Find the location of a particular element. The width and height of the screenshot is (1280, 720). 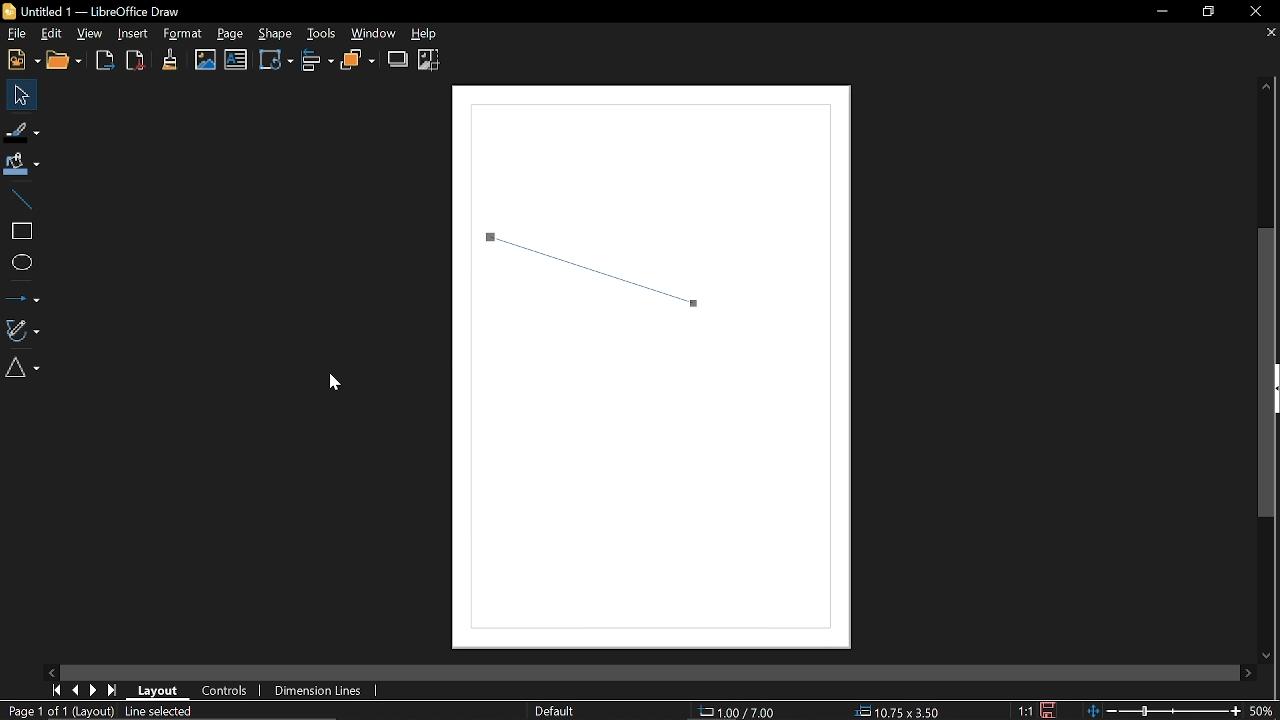

Export to pdf is located at coordinates (134, 60).